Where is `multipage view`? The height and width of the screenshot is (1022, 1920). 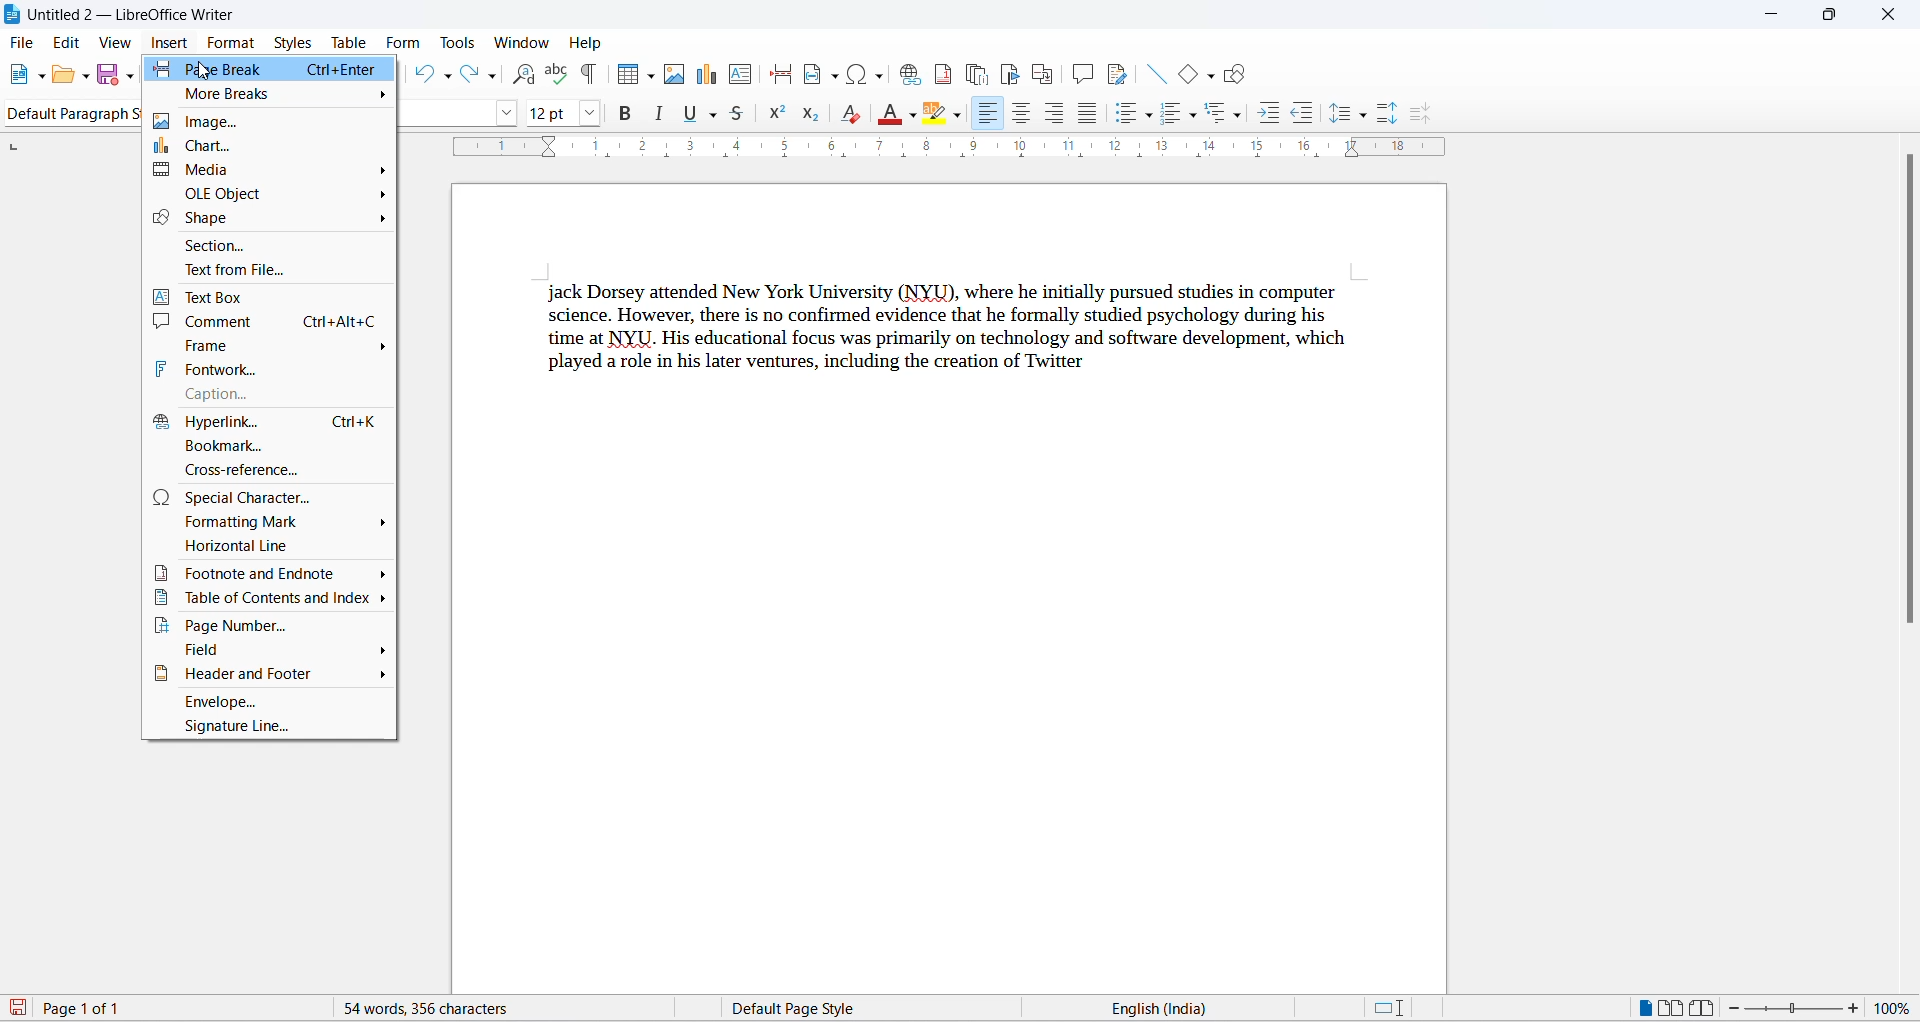
multipage view is located at coordinates (1673, 1007).